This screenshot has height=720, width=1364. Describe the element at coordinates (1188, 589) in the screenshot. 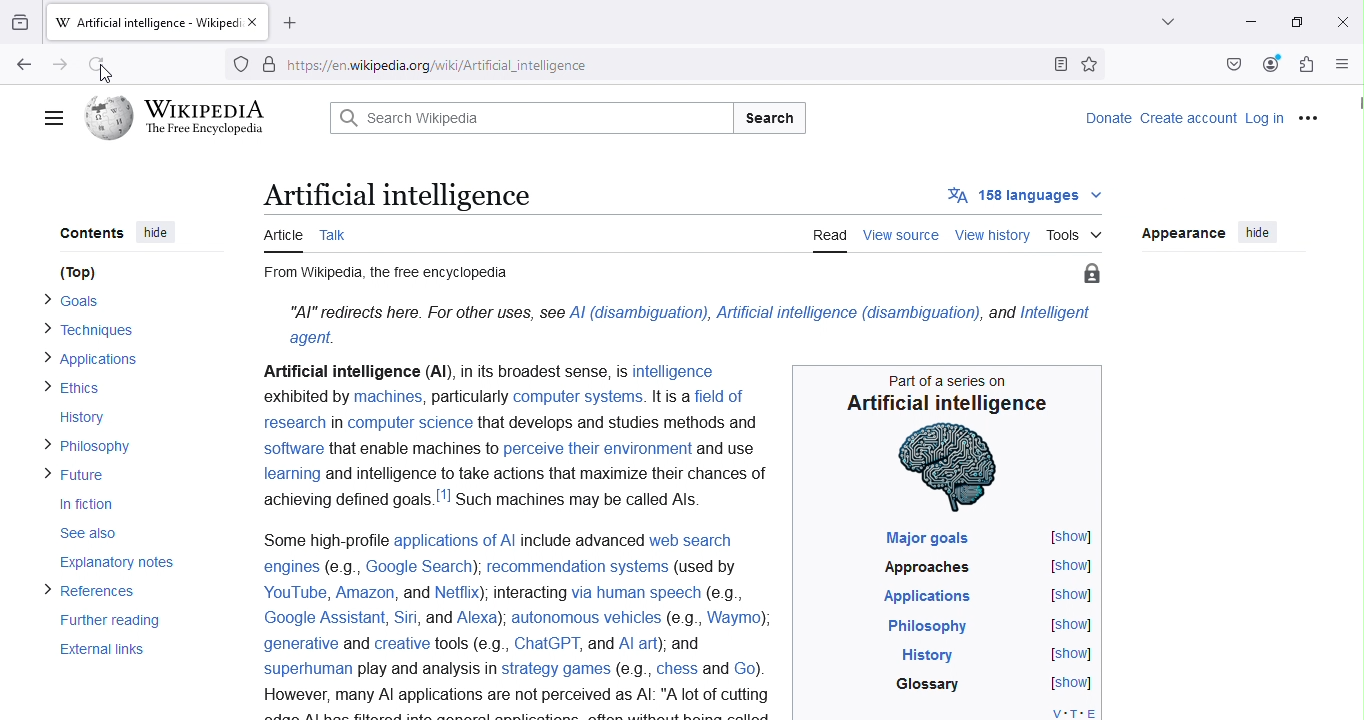

I see `Light` at that location.